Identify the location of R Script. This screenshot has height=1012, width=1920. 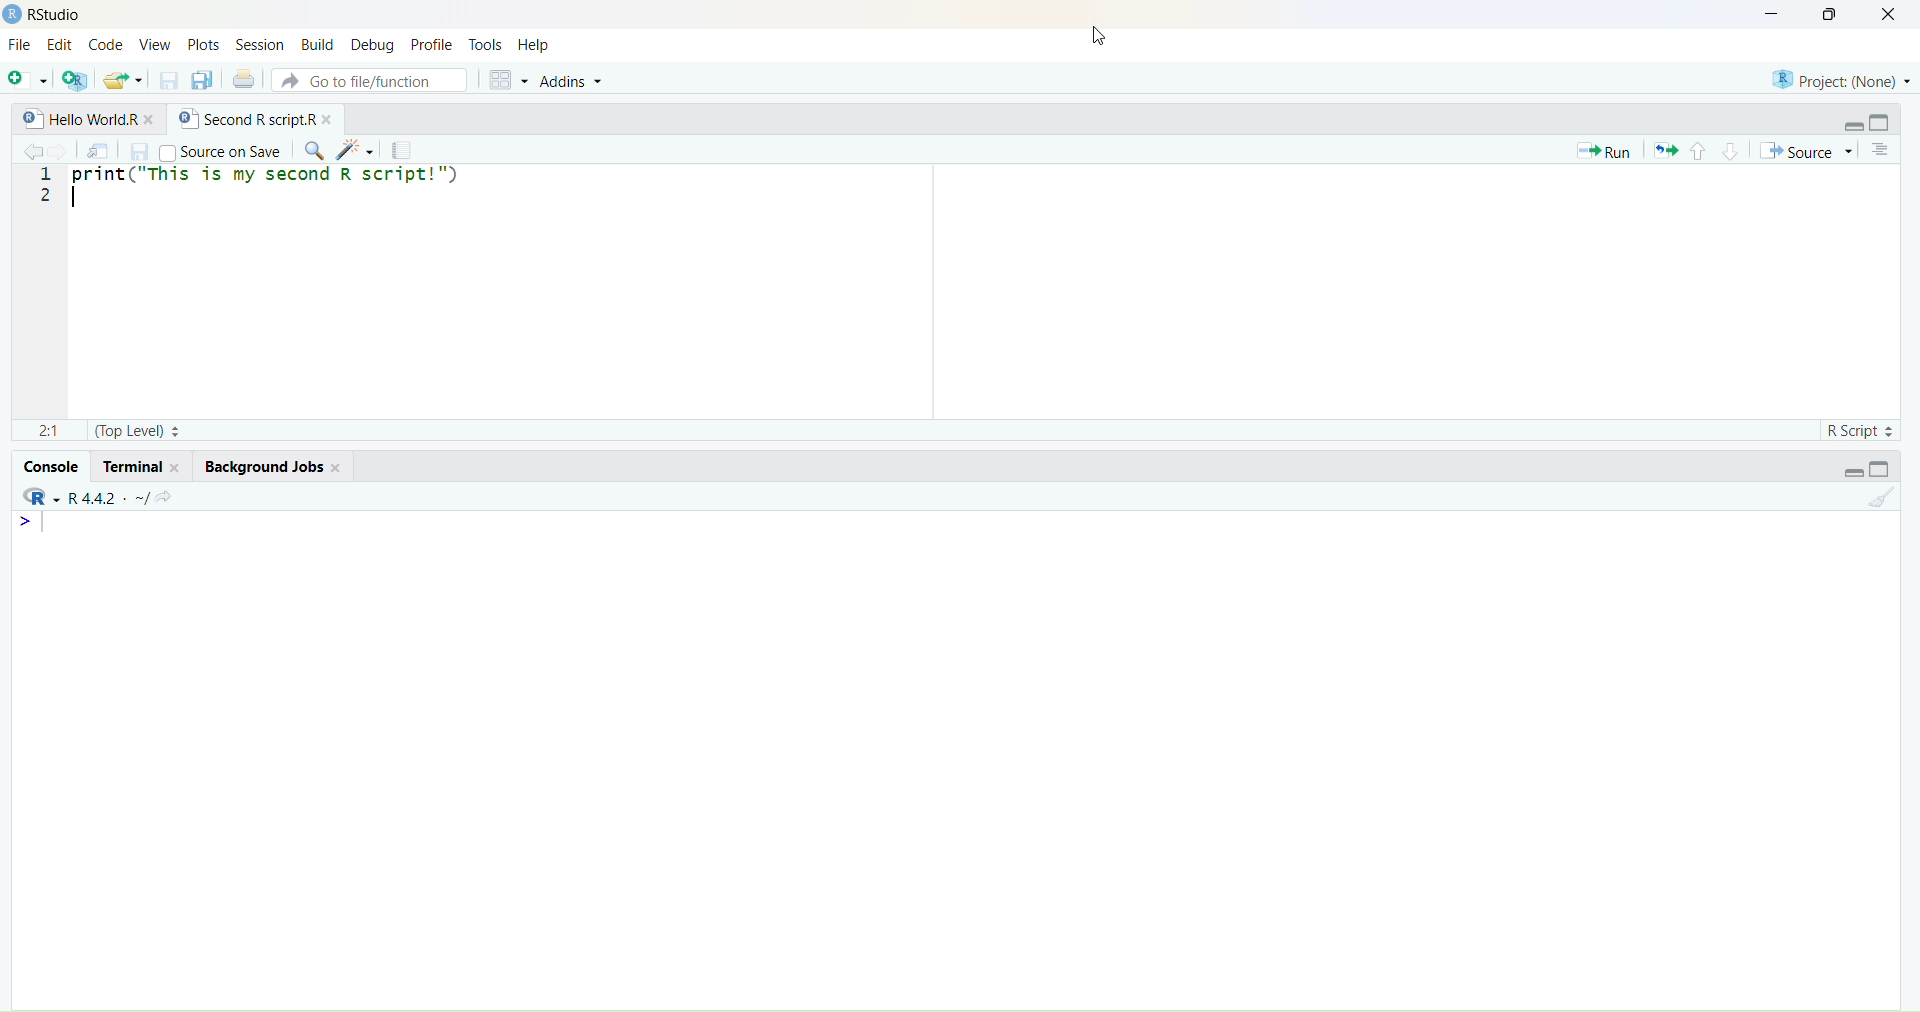
(1856, 428).